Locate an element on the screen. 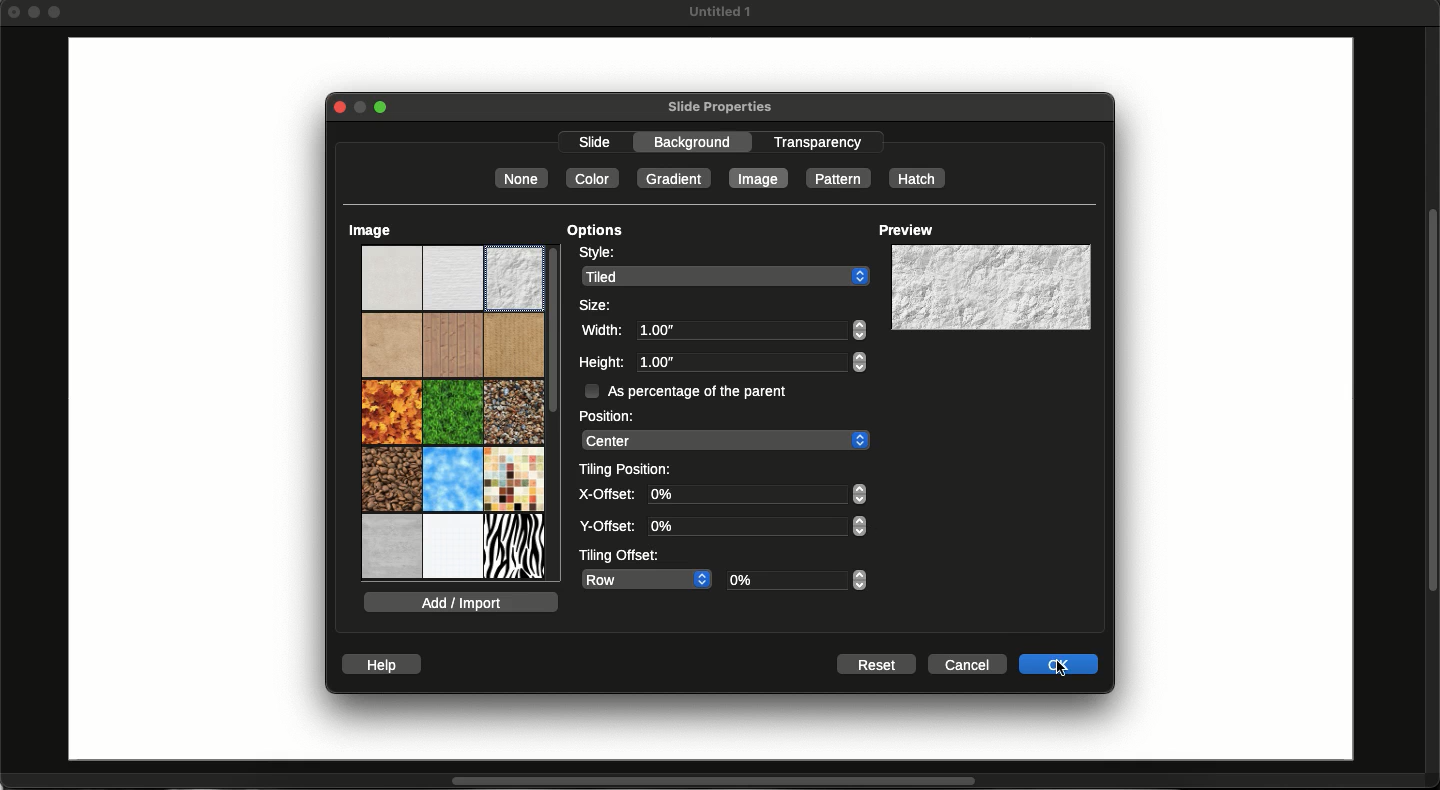  Hatch is located at coordinates (917, 178).